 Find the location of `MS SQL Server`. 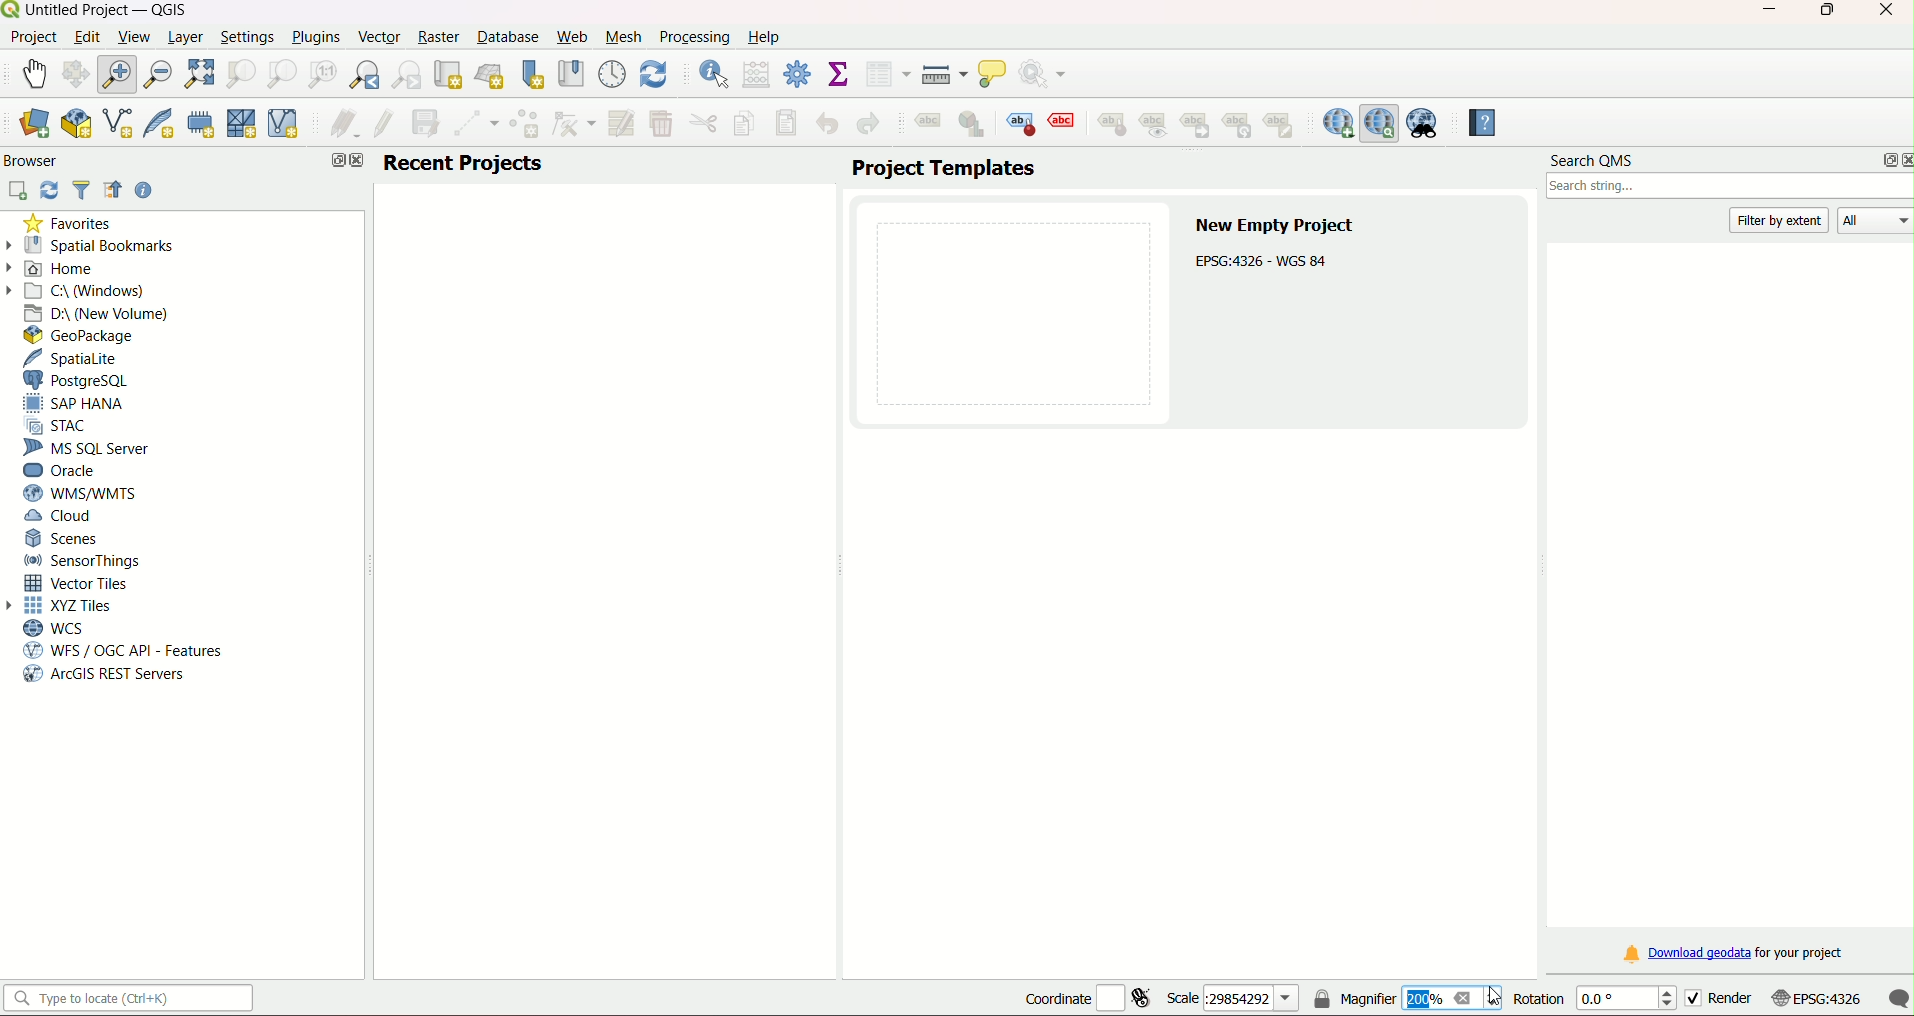

MS SQL Server is located at coordinates (89, 449).